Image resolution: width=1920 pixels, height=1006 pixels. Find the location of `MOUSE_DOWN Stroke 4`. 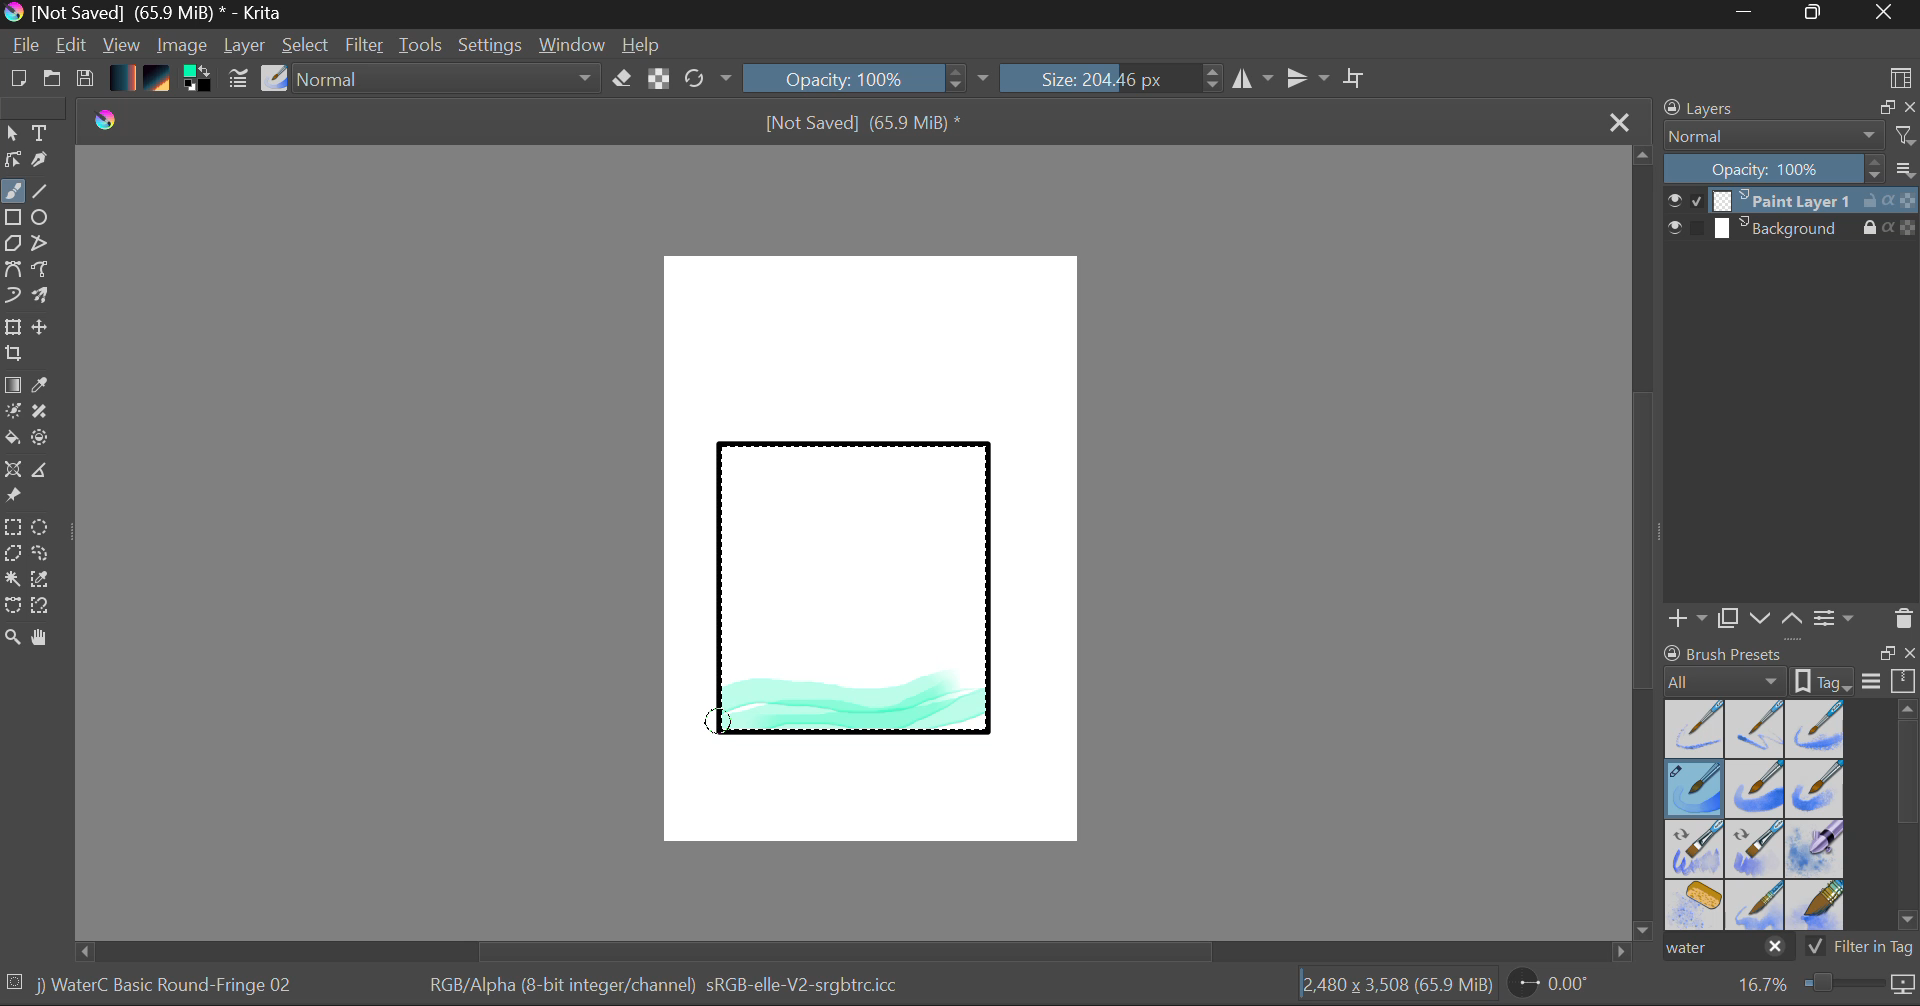

MOUSE_DOWN Stroke 4 is located at coordinates (719, 728).